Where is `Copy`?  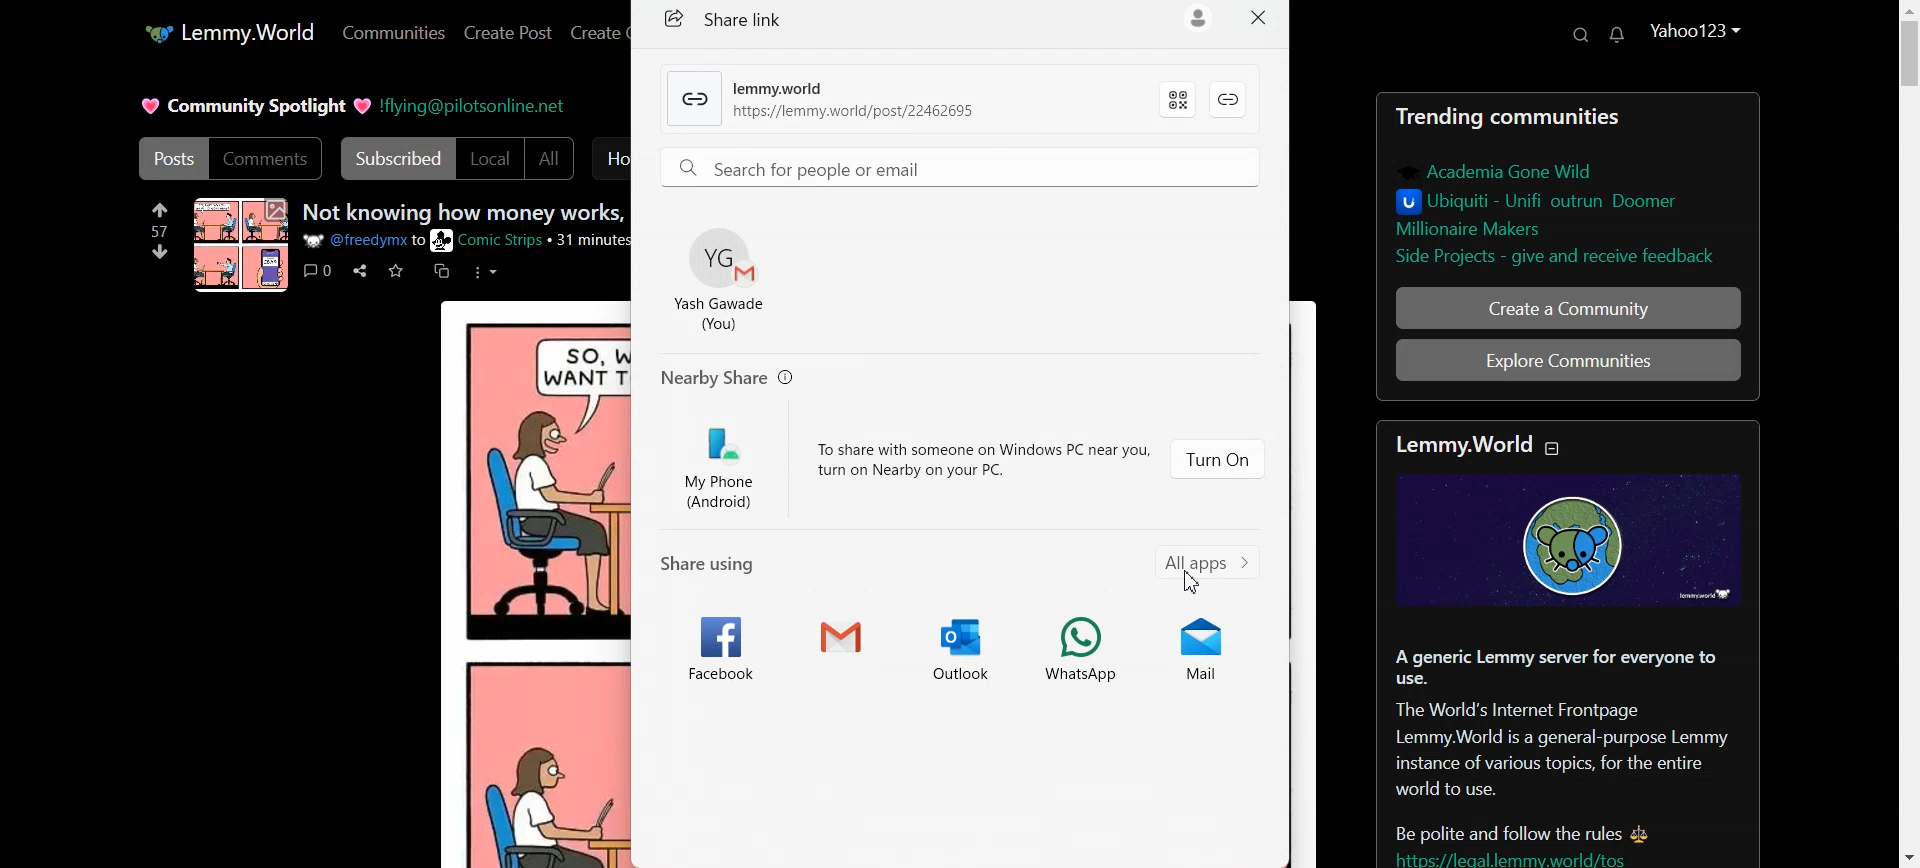 Copy is located at coordinates (442, 272).